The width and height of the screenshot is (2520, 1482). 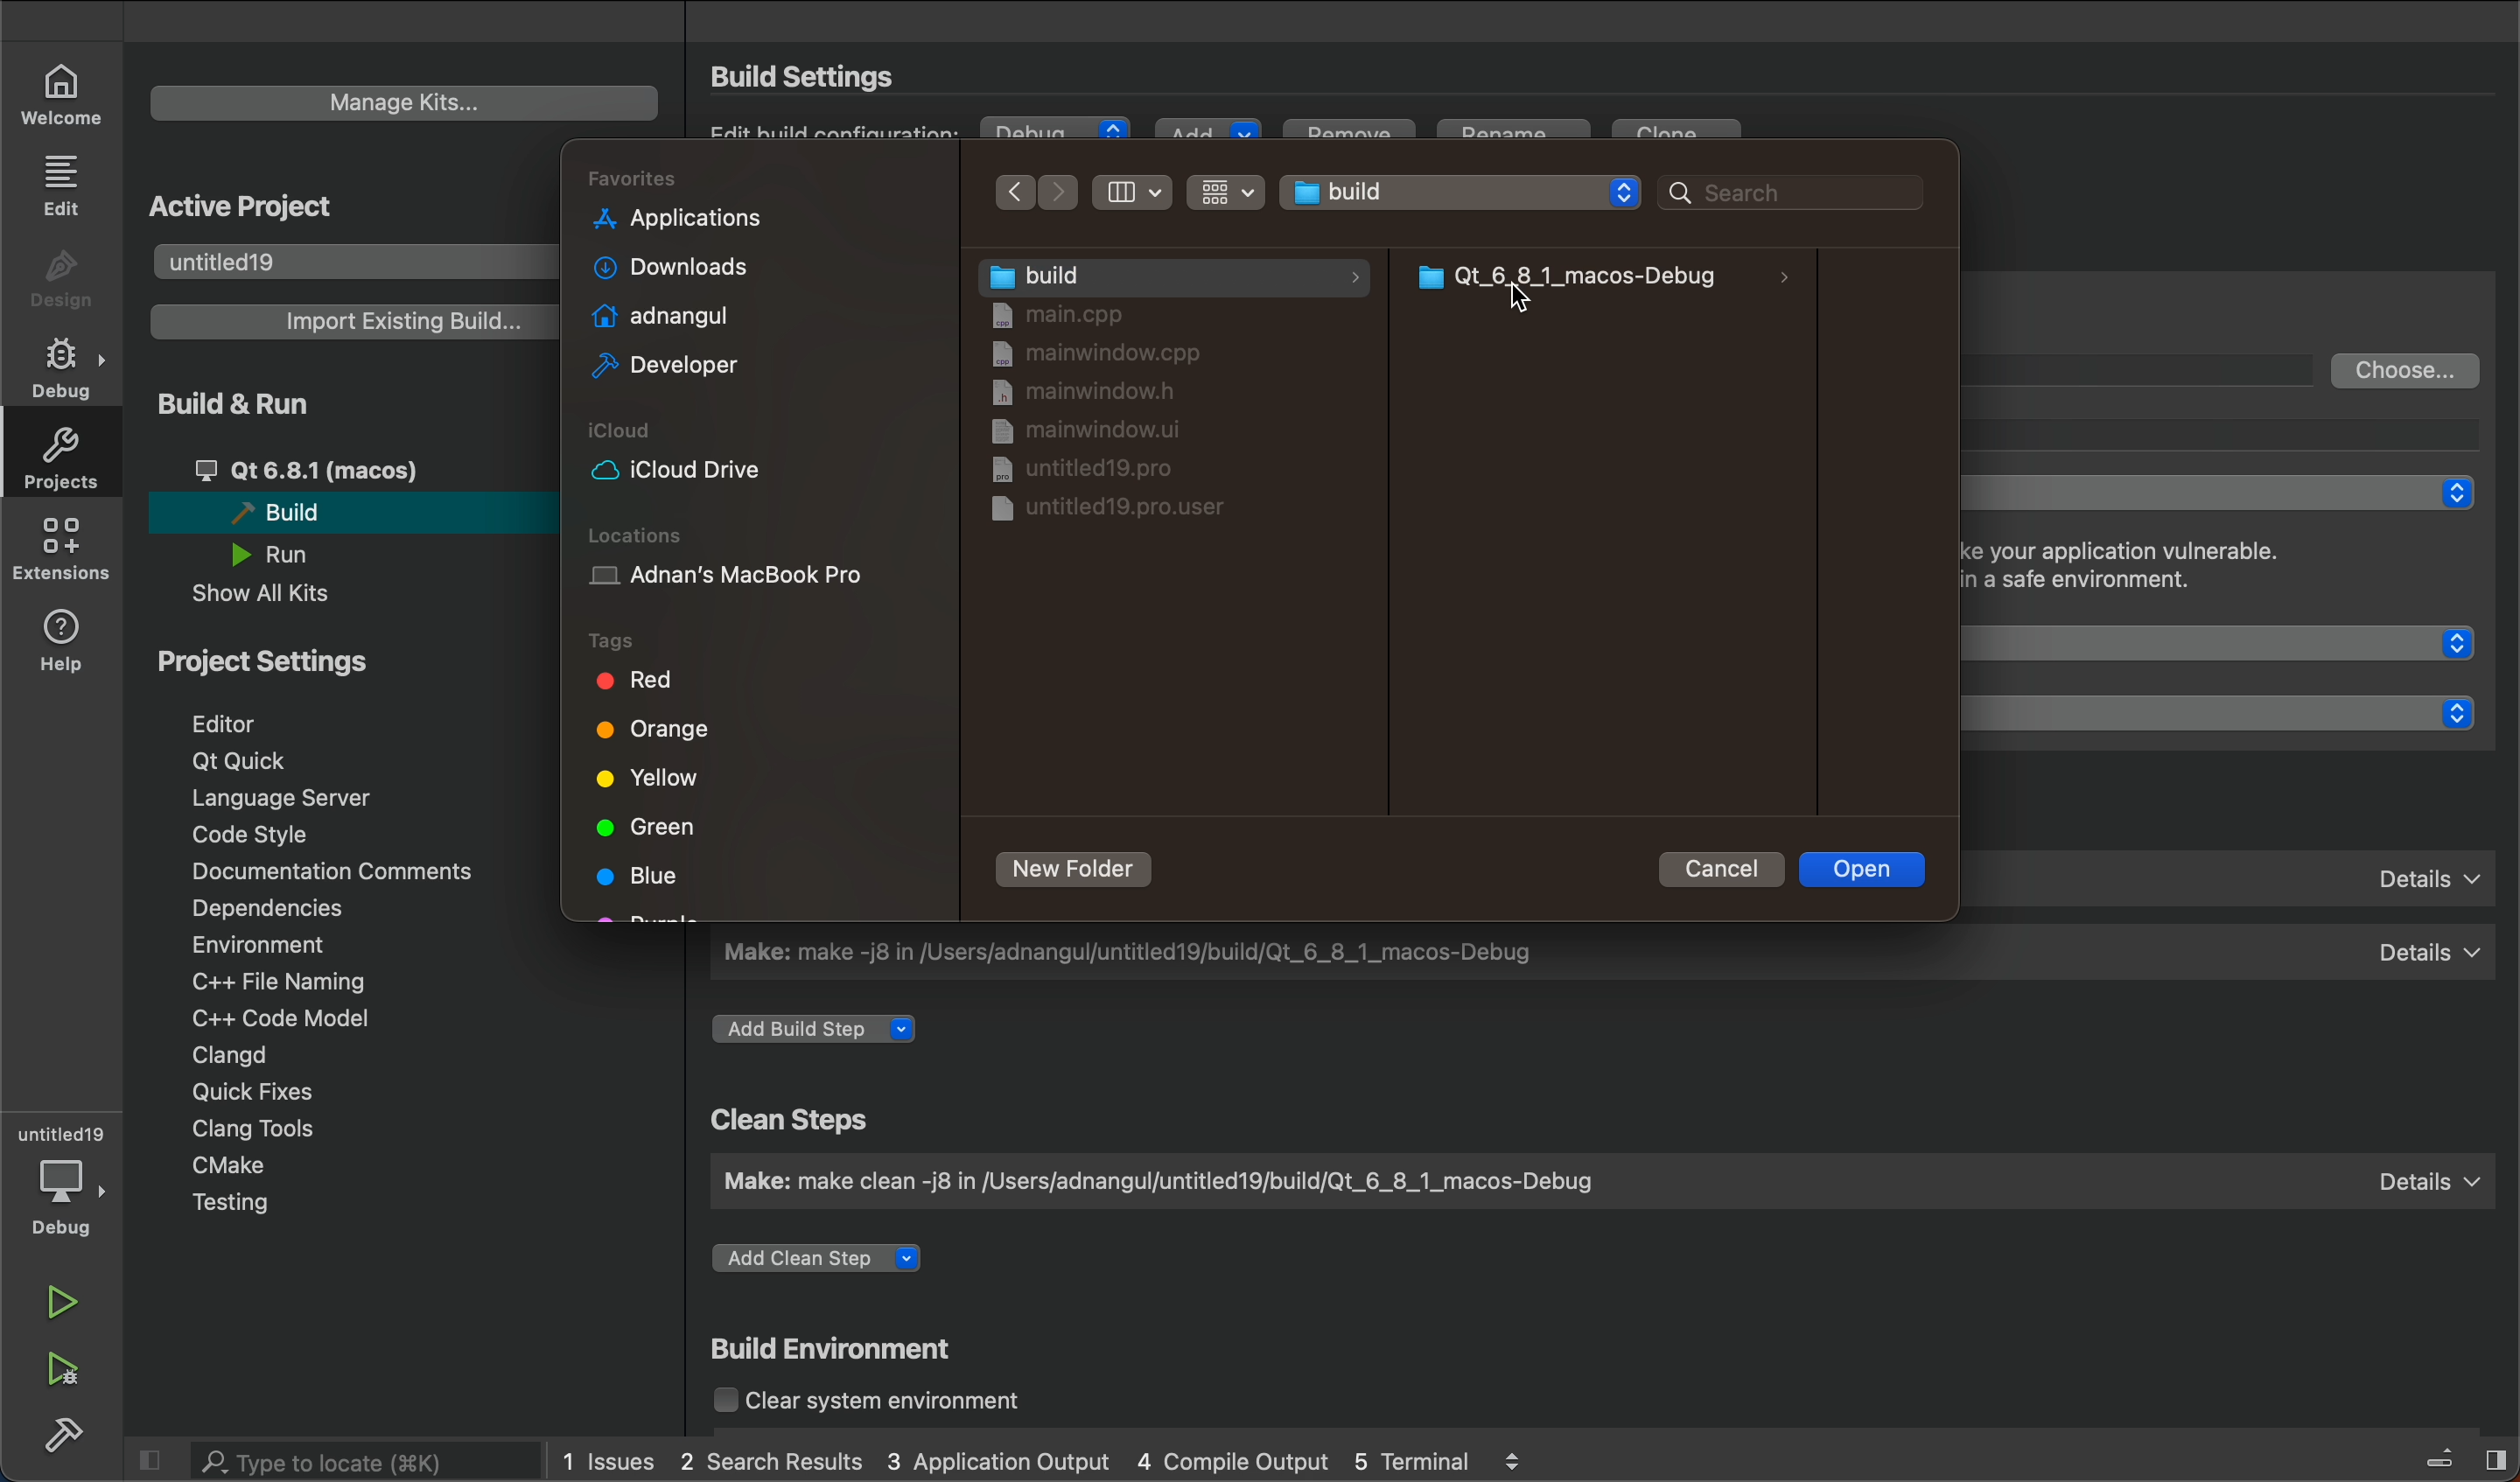 I want to click on , so click(x=1135, y=192).